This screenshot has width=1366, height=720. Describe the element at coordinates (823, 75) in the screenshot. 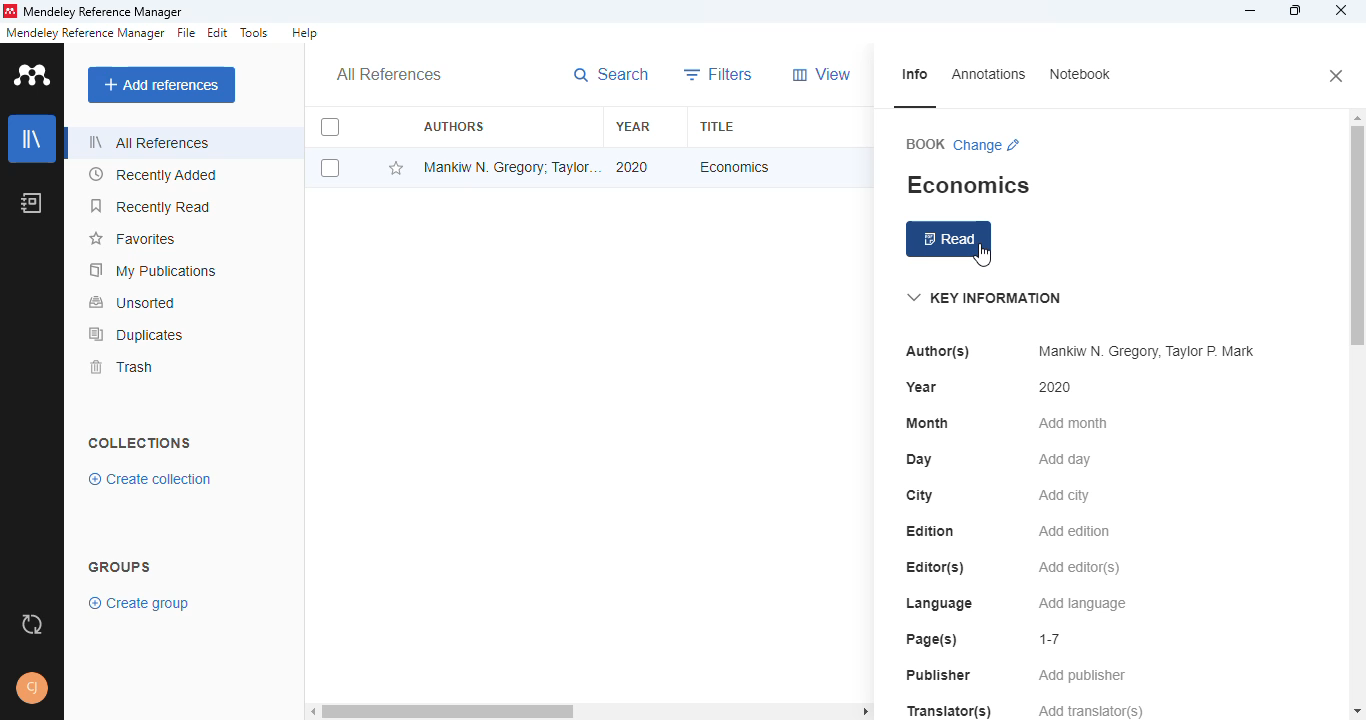

I see `view` at that location.